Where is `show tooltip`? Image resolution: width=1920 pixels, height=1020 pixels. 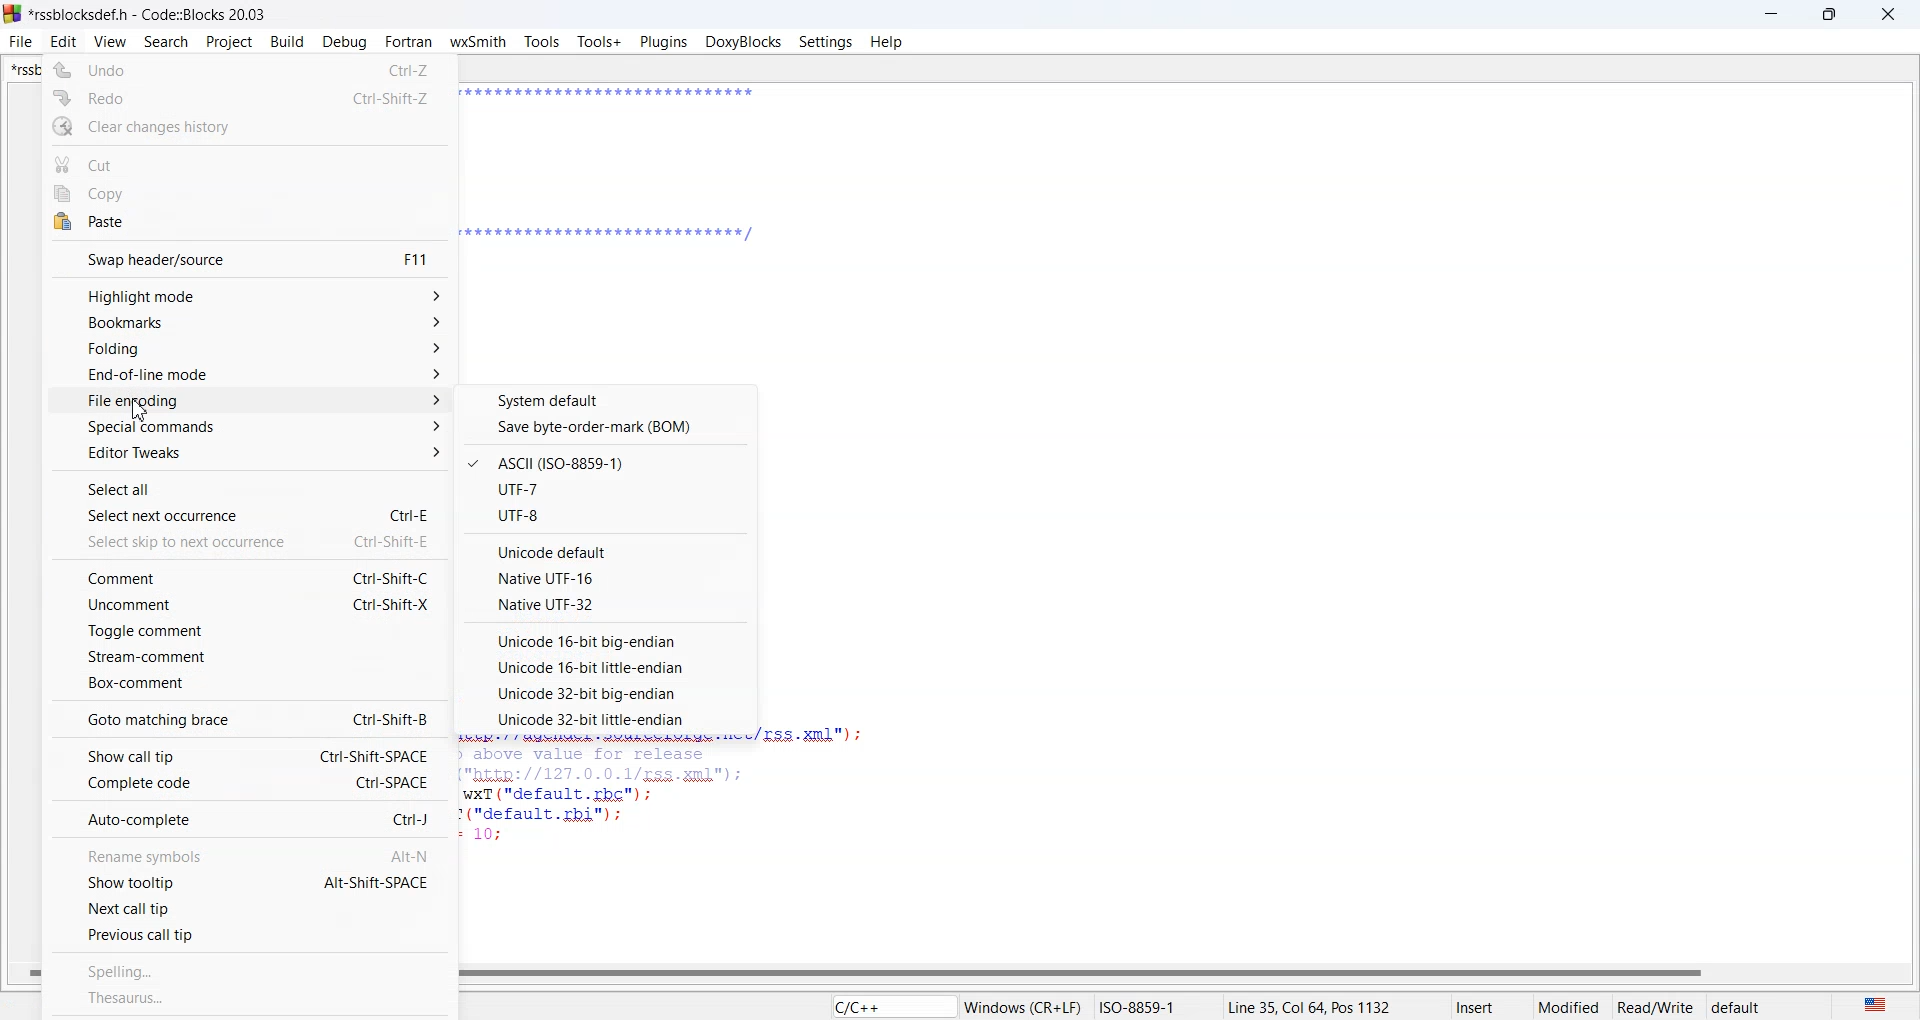
show tooltip is located at coordinates (248, 880).